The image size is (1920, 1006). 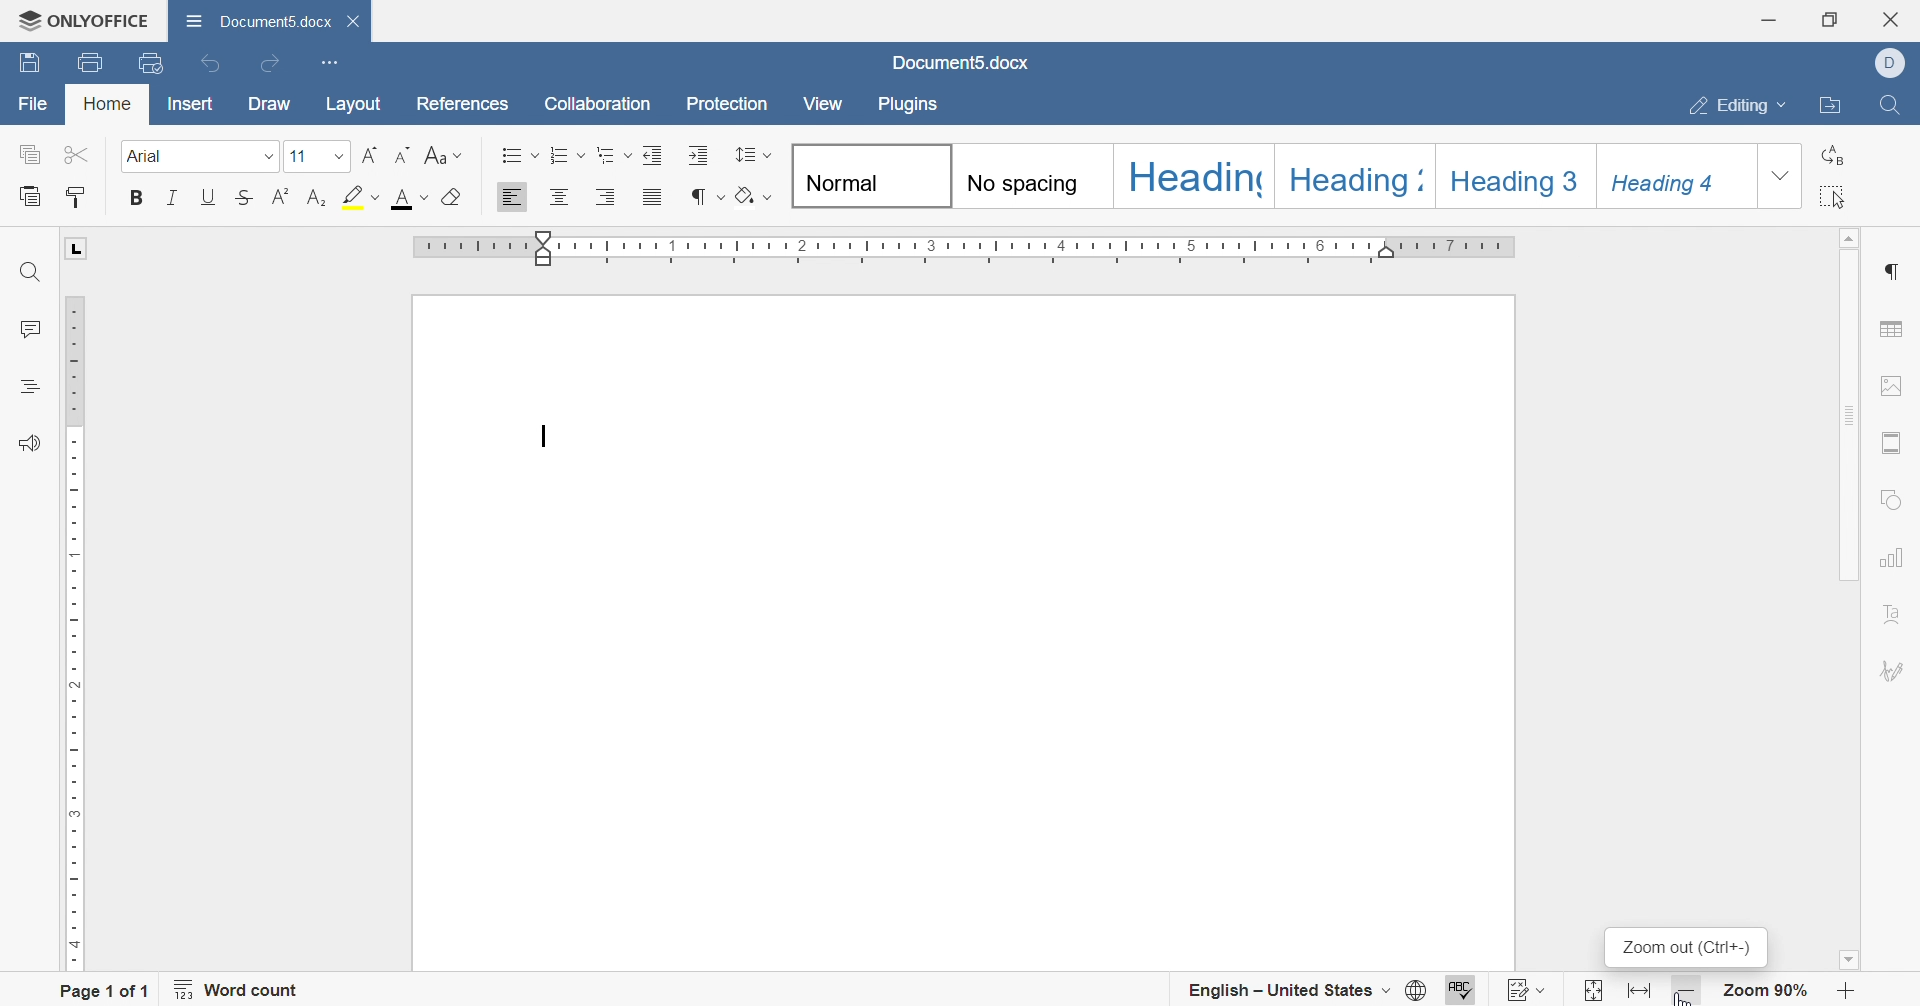 I want to click on clear style, so click(x=453, y=200).